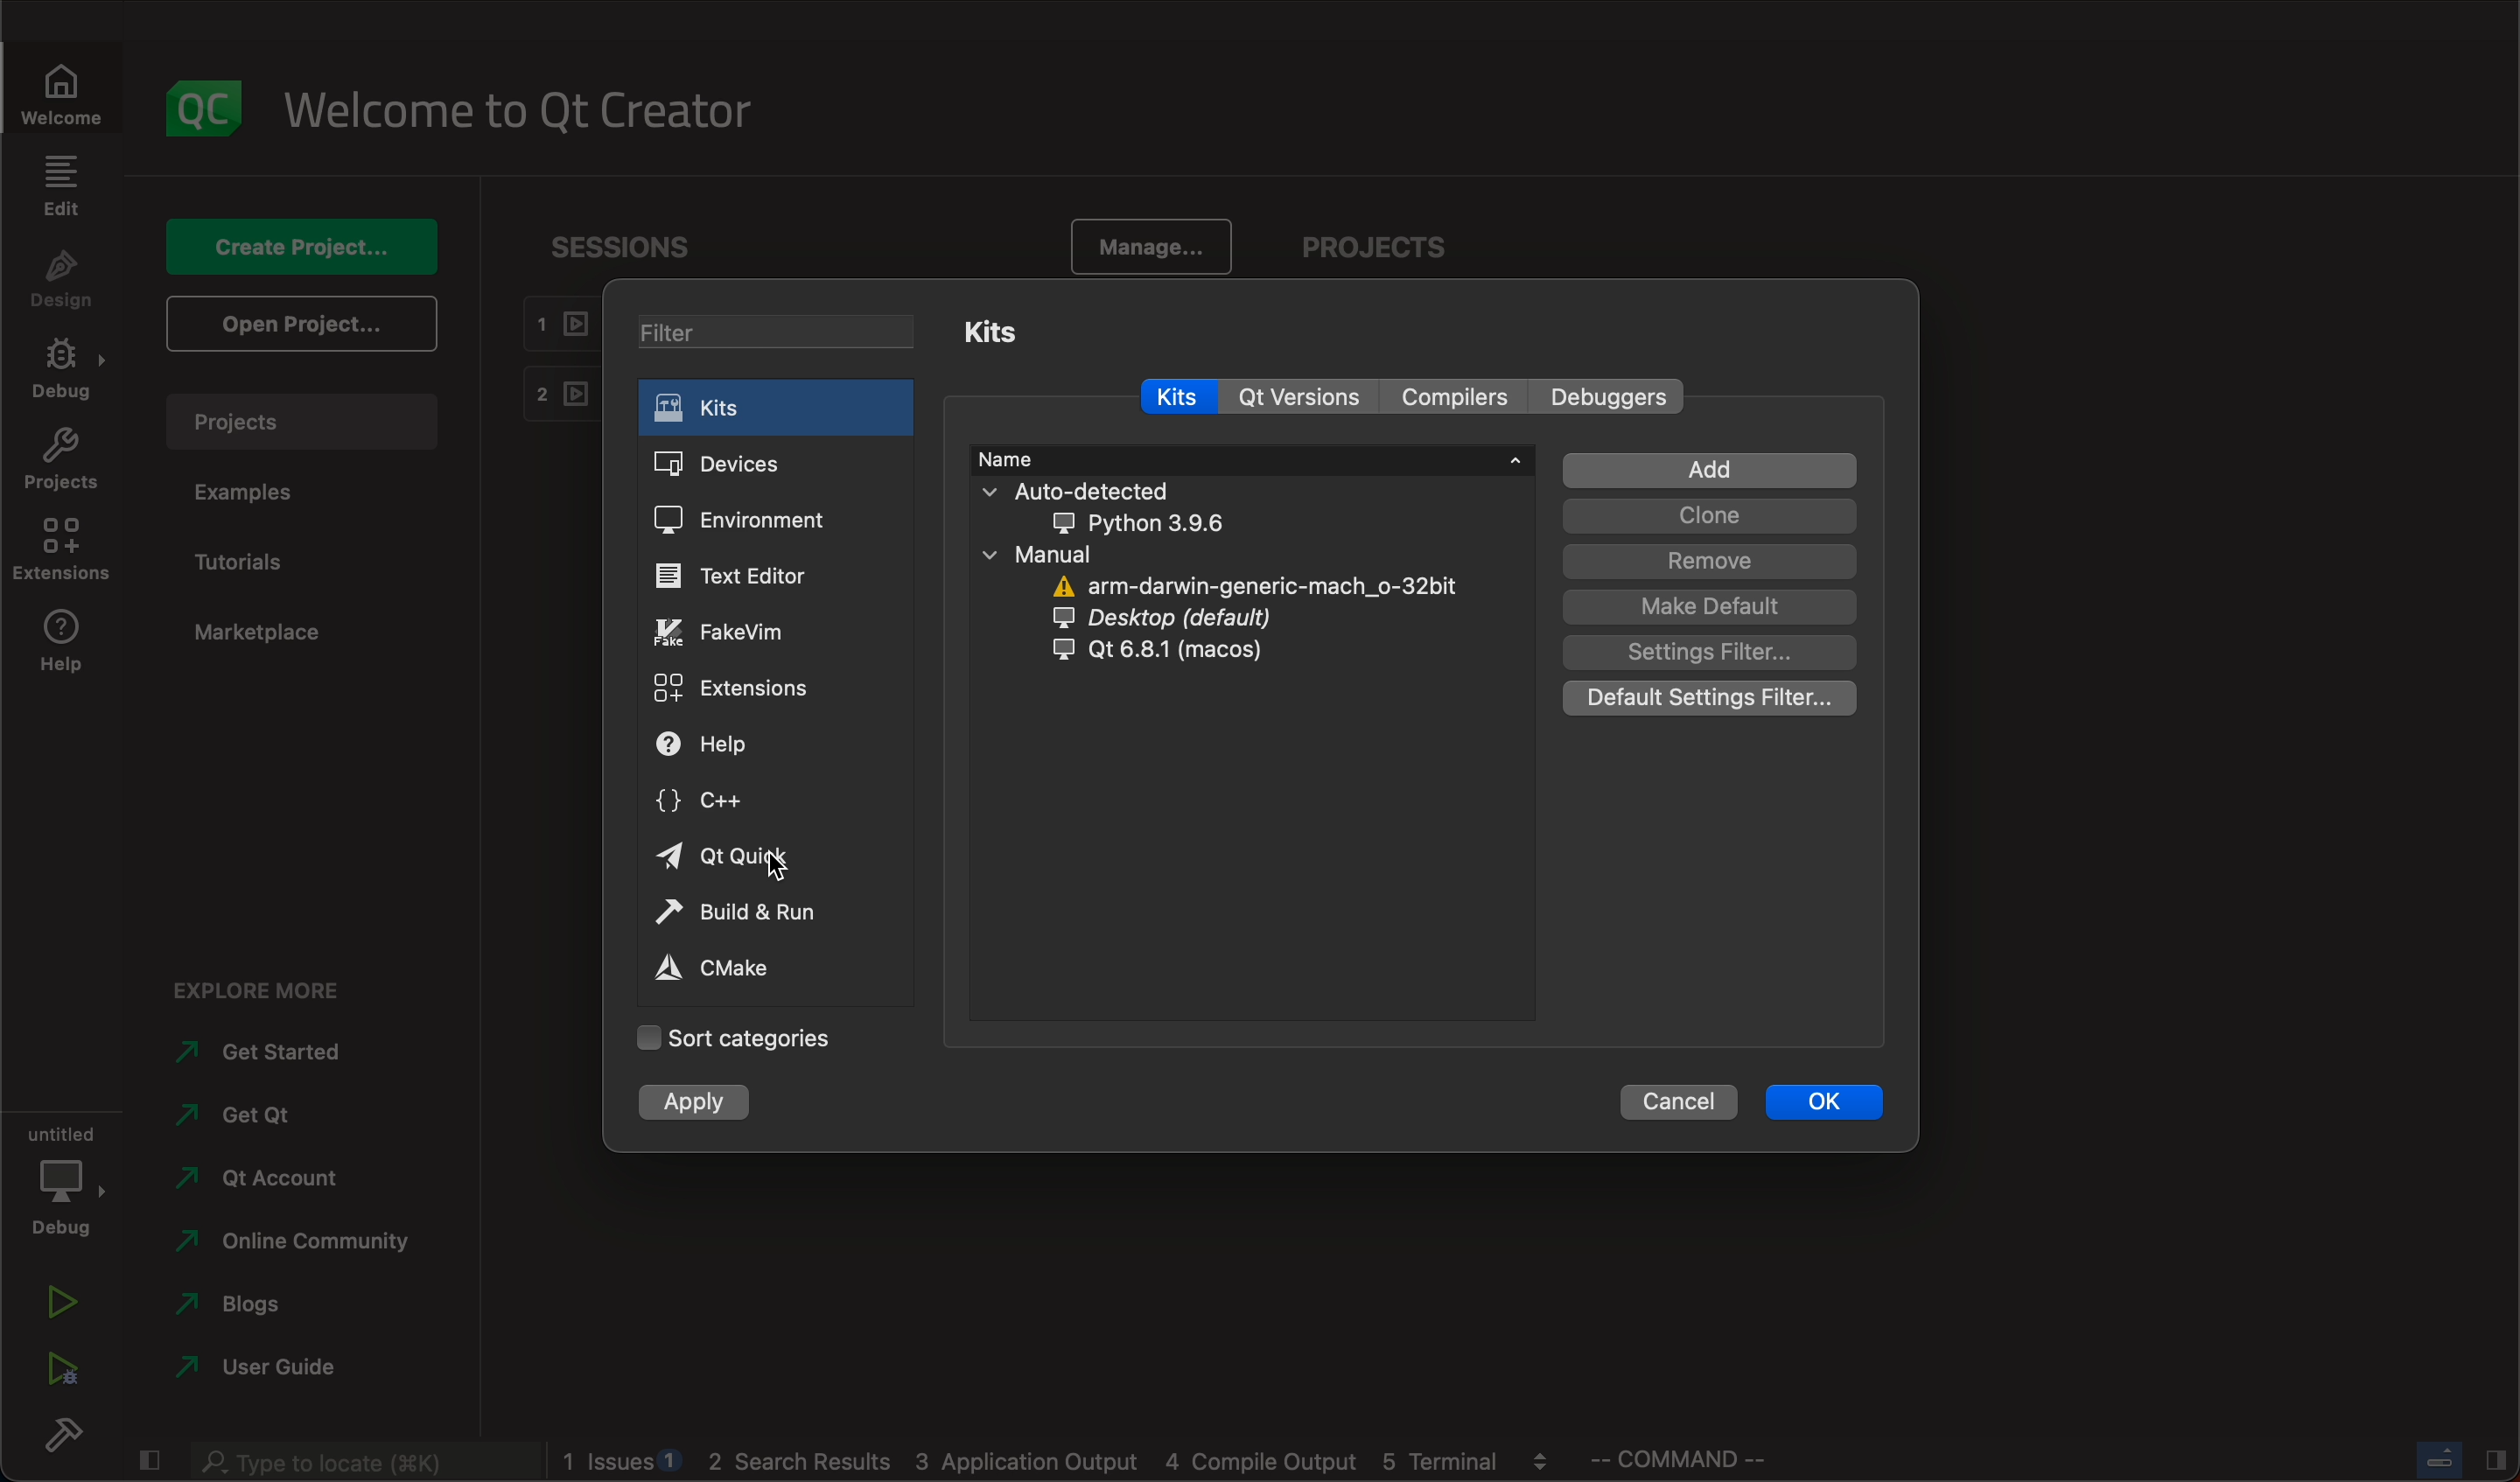  Describe the element at coordinates (1306, 396) in the screenshot. I see `qt versions` at that location.